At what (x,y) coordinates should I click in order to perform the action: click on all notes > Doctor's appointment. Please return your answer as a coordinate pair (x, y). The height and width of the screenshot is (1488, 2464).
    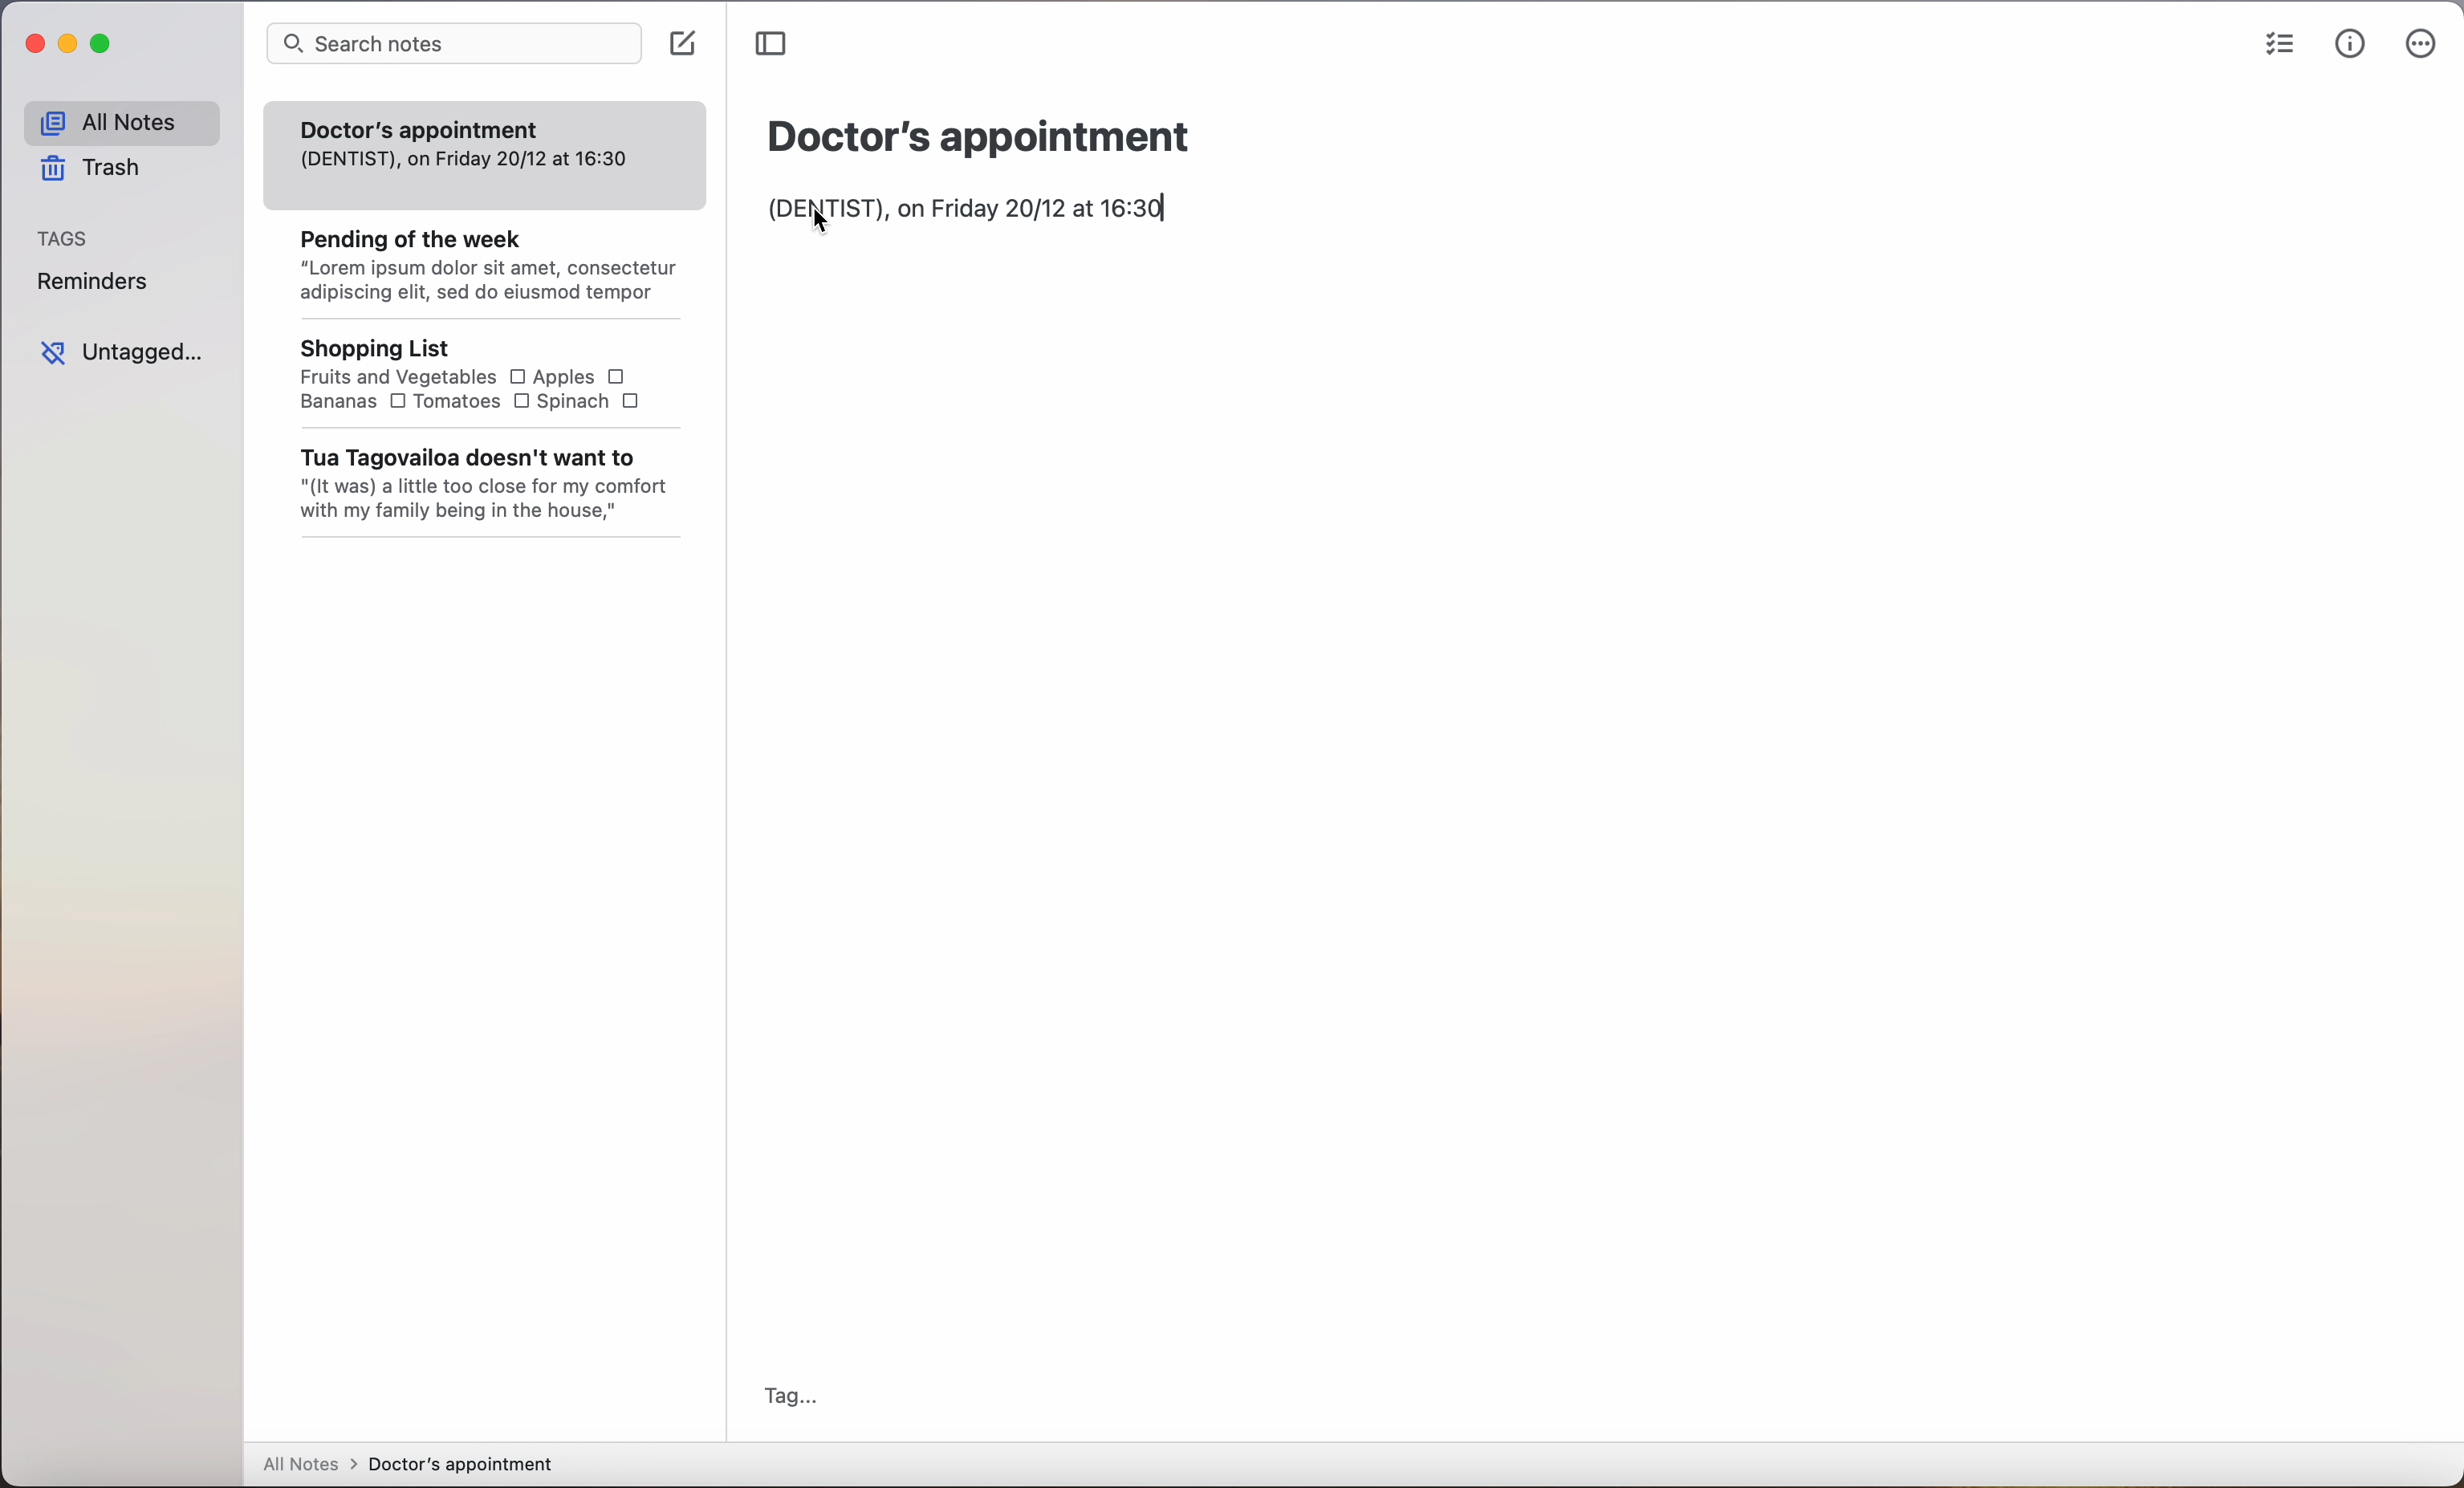
    Looking at the image, I should click on (411, 1464).